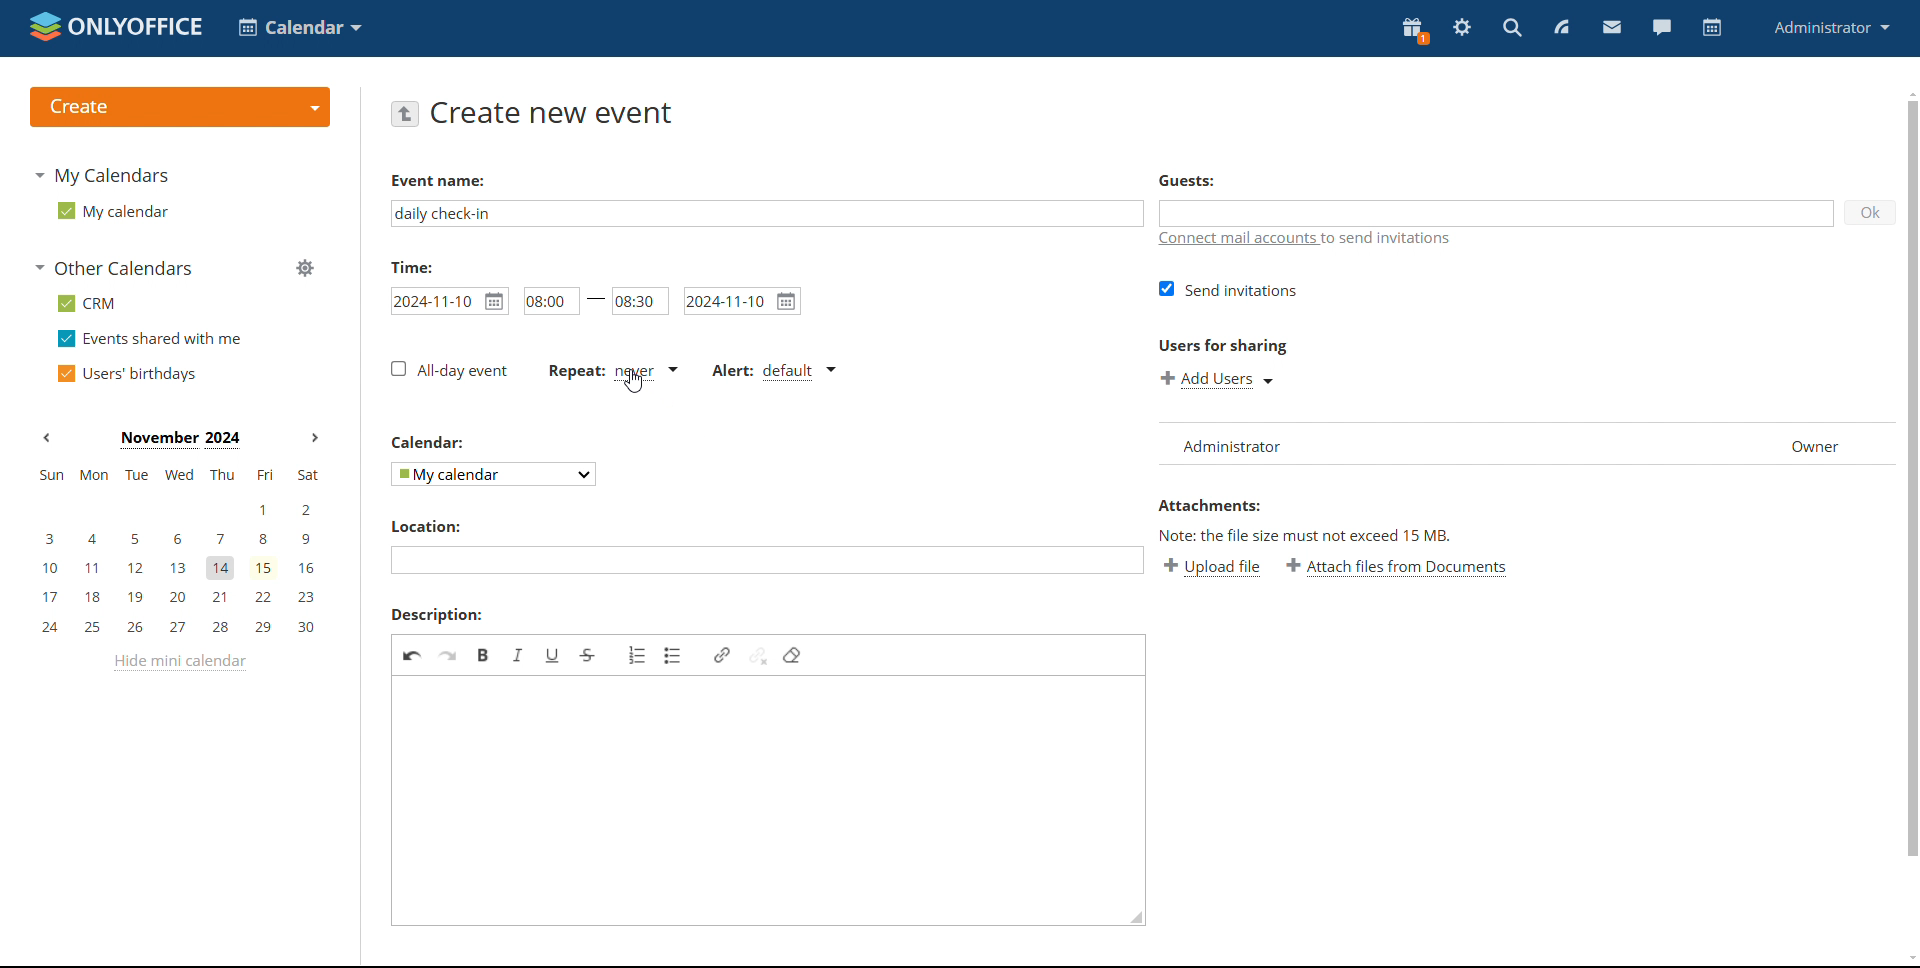 This screenshot has width=1920, height=968. I want to click on feed, so click(1562, 27).